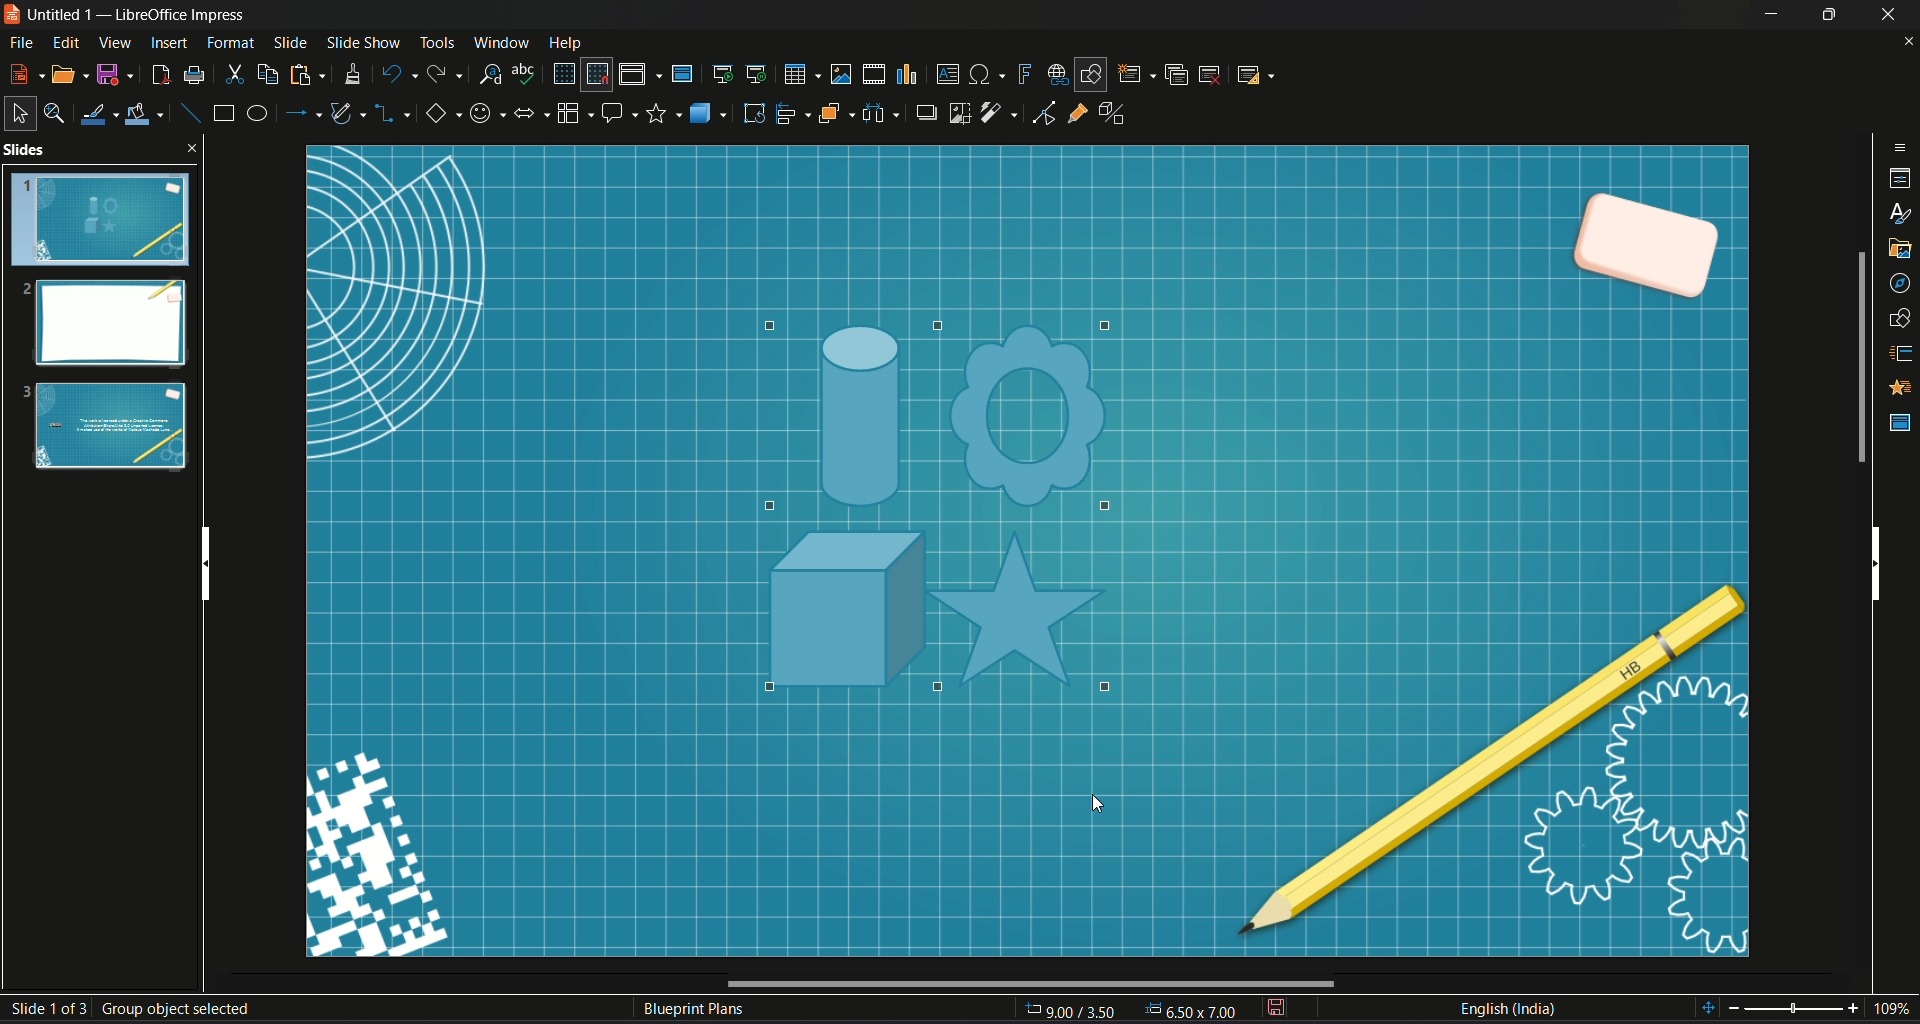 Image resolution: width=1920 pixels, height=1024 pixels. I want to click on Scroll bar, so click(1859, 357).